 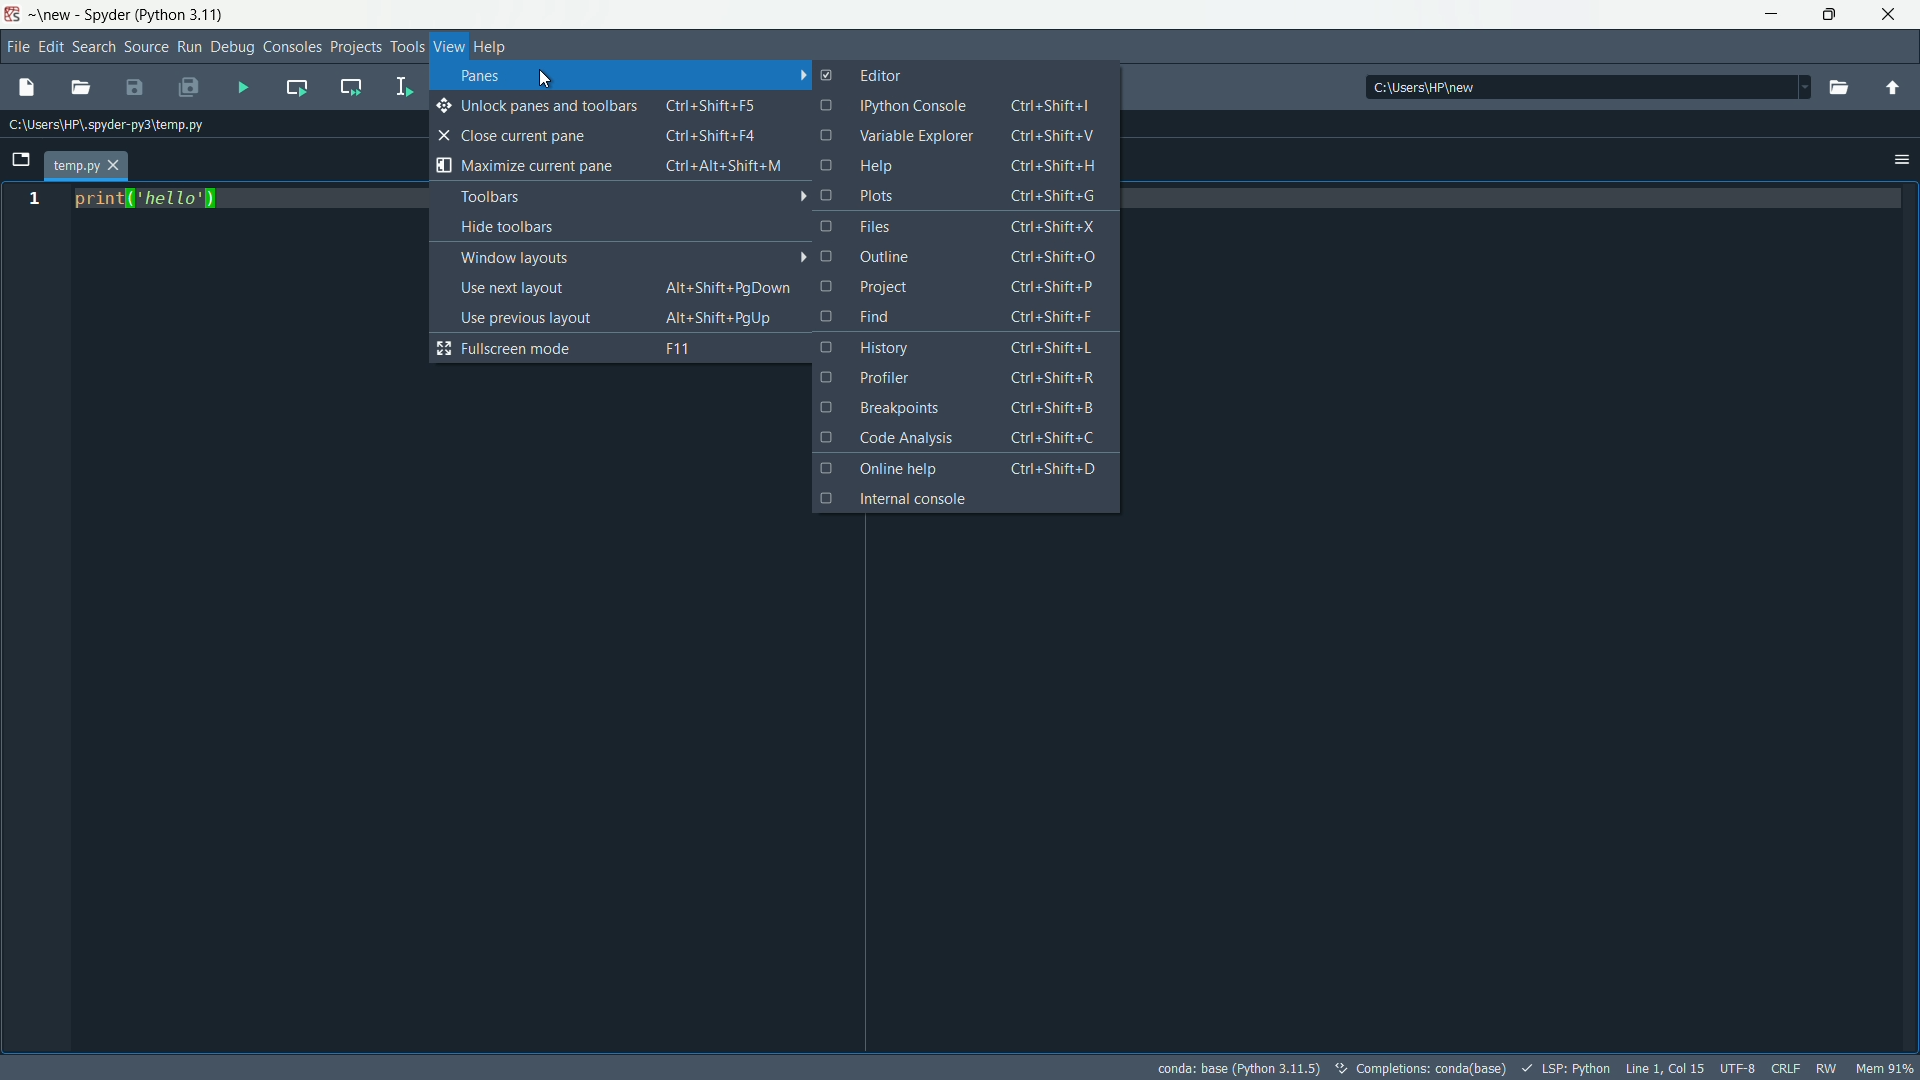 I want to click on Spyder, so click(x=109, y=14).